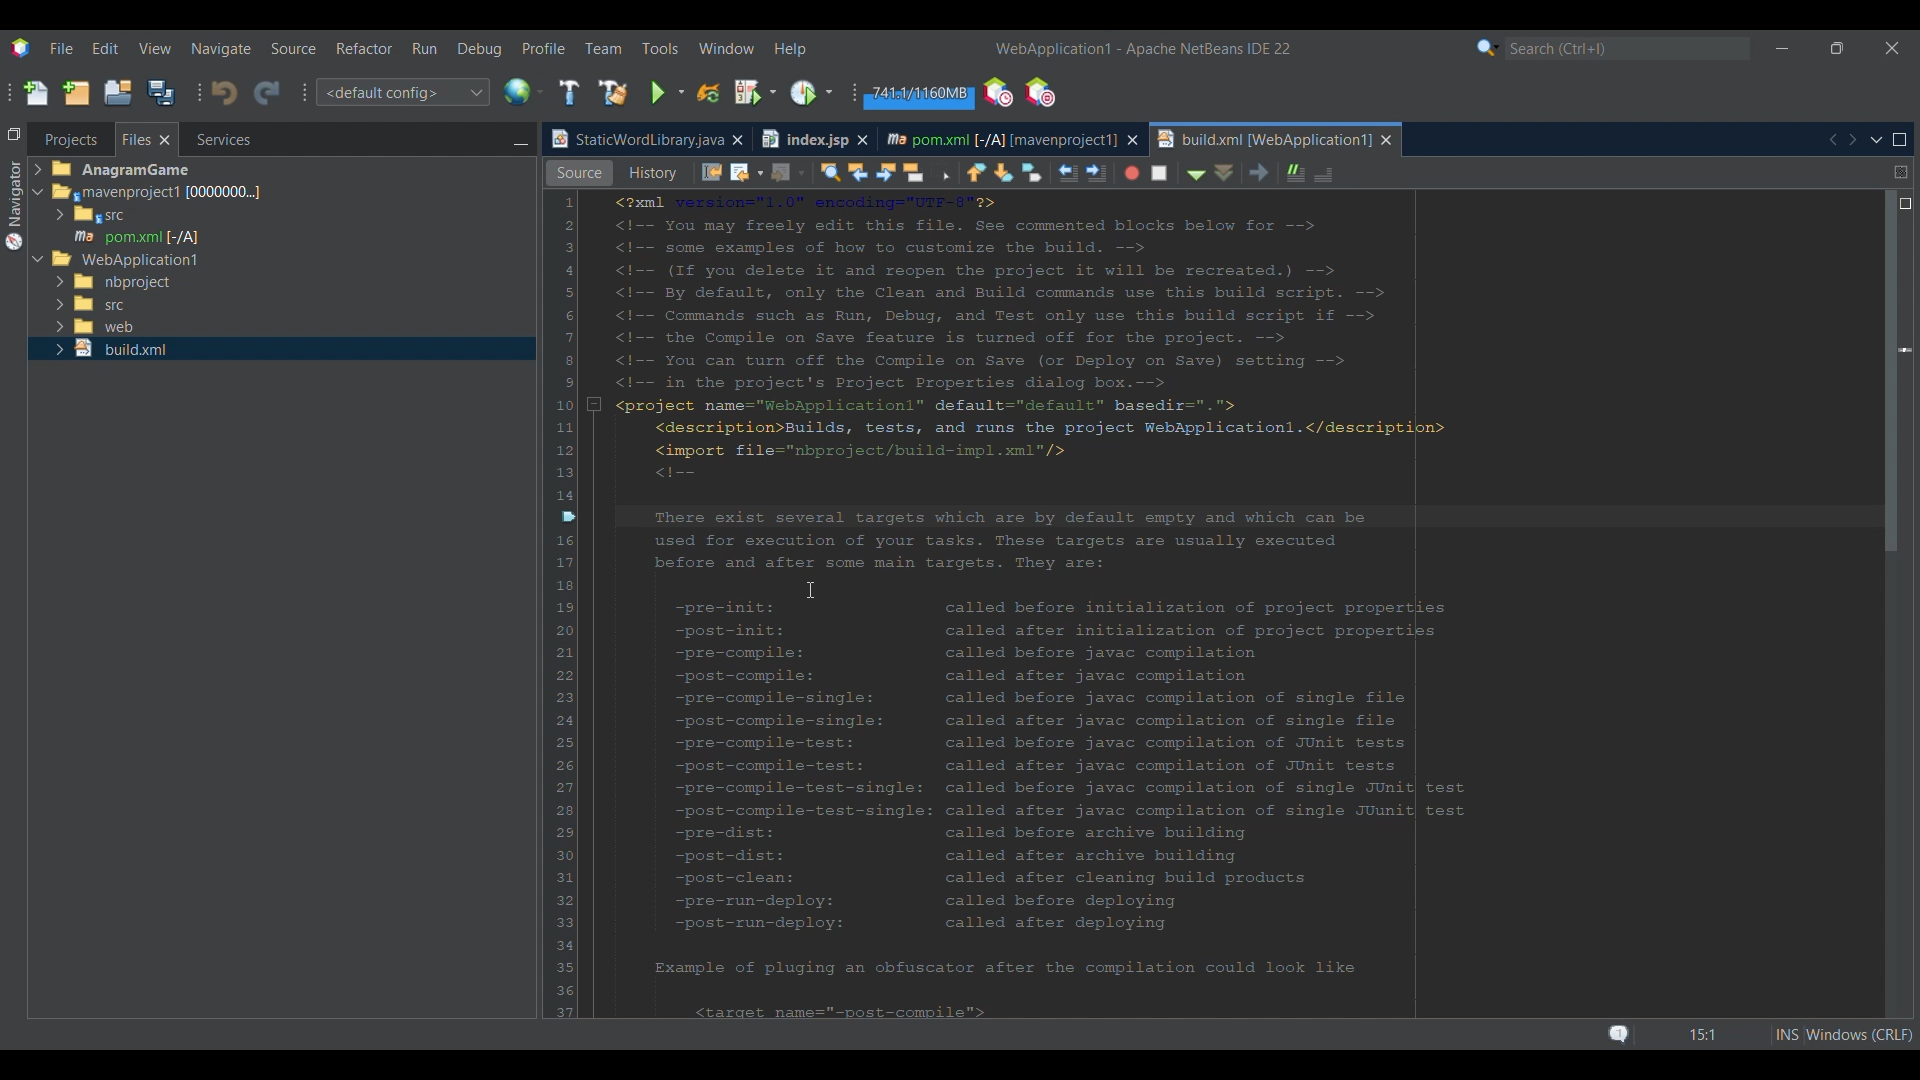  Describe the element at coordinates (1245, 174) in the screenshot. I see `Shift line left` at that location.